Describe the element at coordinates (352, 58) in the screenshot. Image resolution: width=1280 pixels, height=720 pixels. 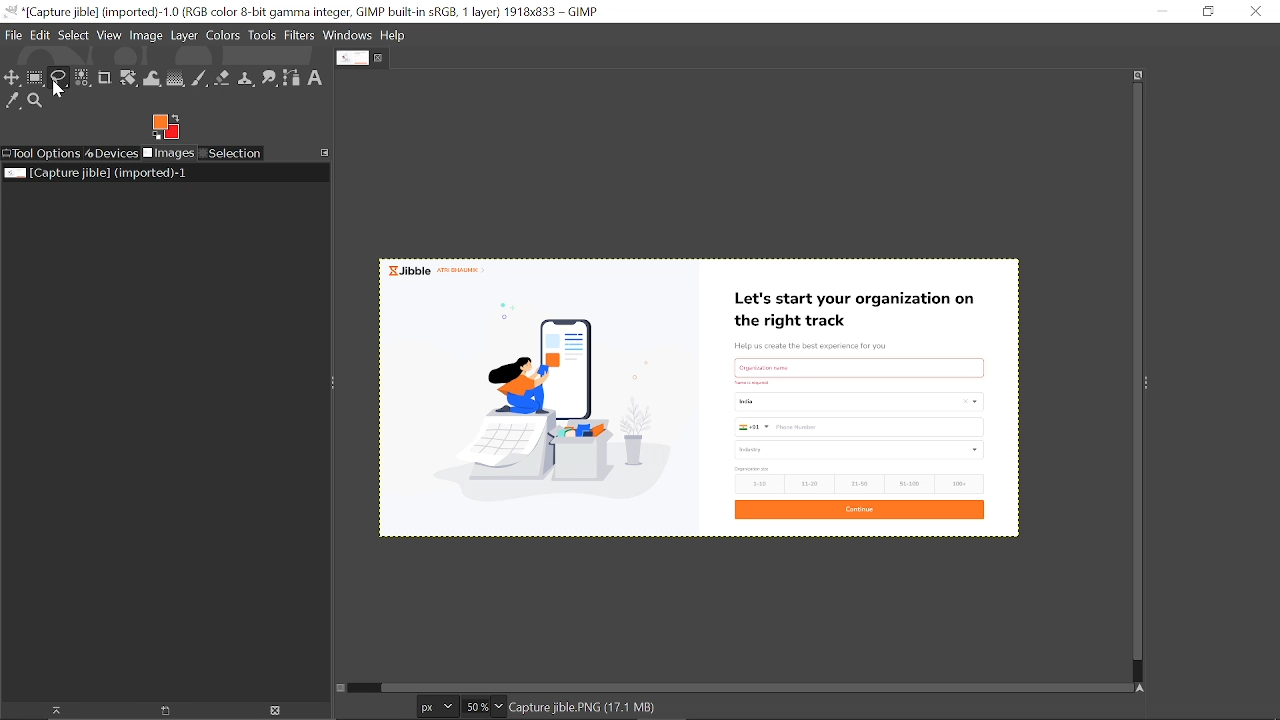
I see `Current tab` at that location.